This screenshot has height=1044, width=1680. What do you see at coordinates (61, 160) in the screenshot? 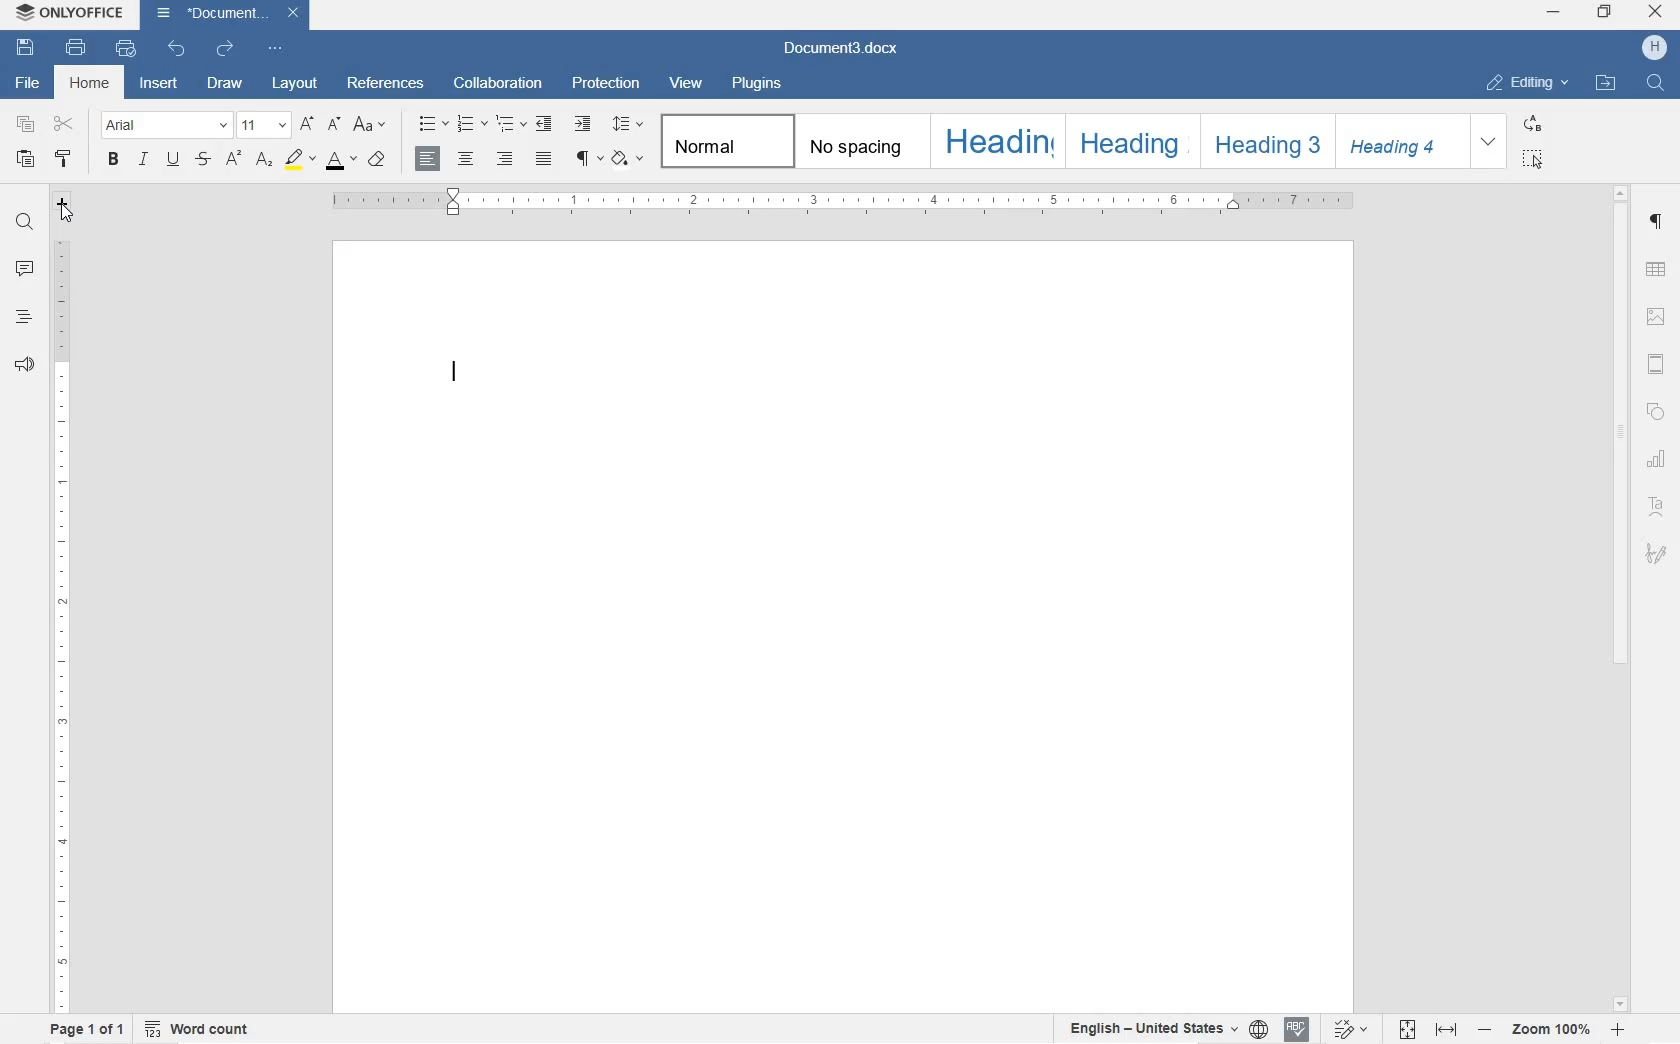
I see `COPY STYLE` at bounding box center [61, 160].